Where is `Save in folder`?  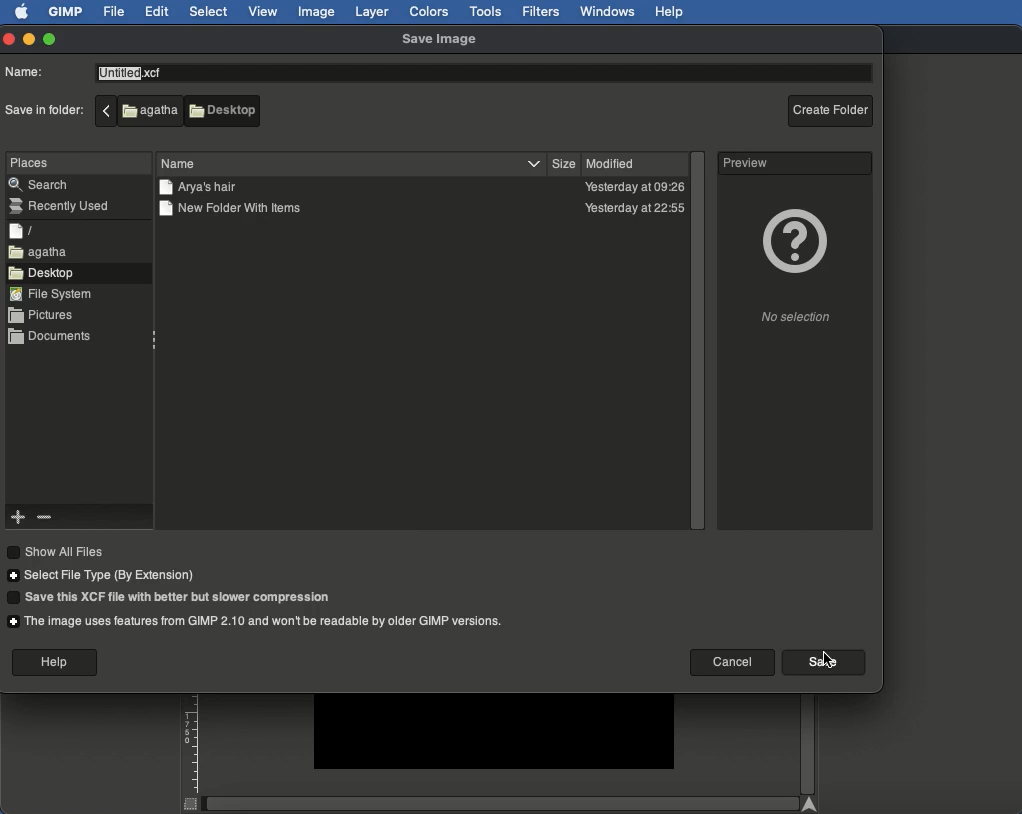 Save in folder is located at coordinates (44, 110).